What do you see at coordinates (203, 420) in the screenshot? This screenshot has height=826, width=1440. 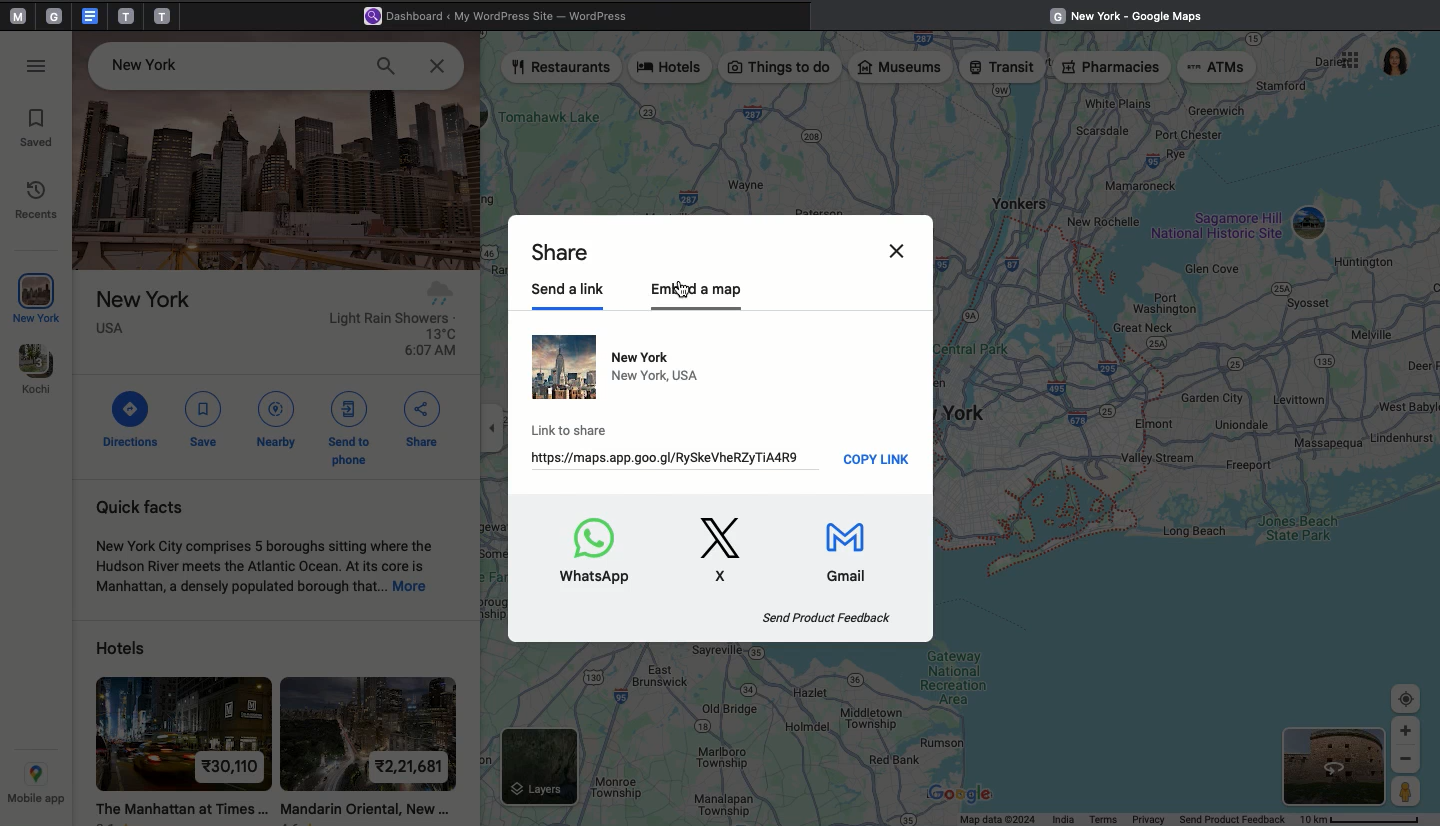 I see `Save` at bounding box center [203, 420].